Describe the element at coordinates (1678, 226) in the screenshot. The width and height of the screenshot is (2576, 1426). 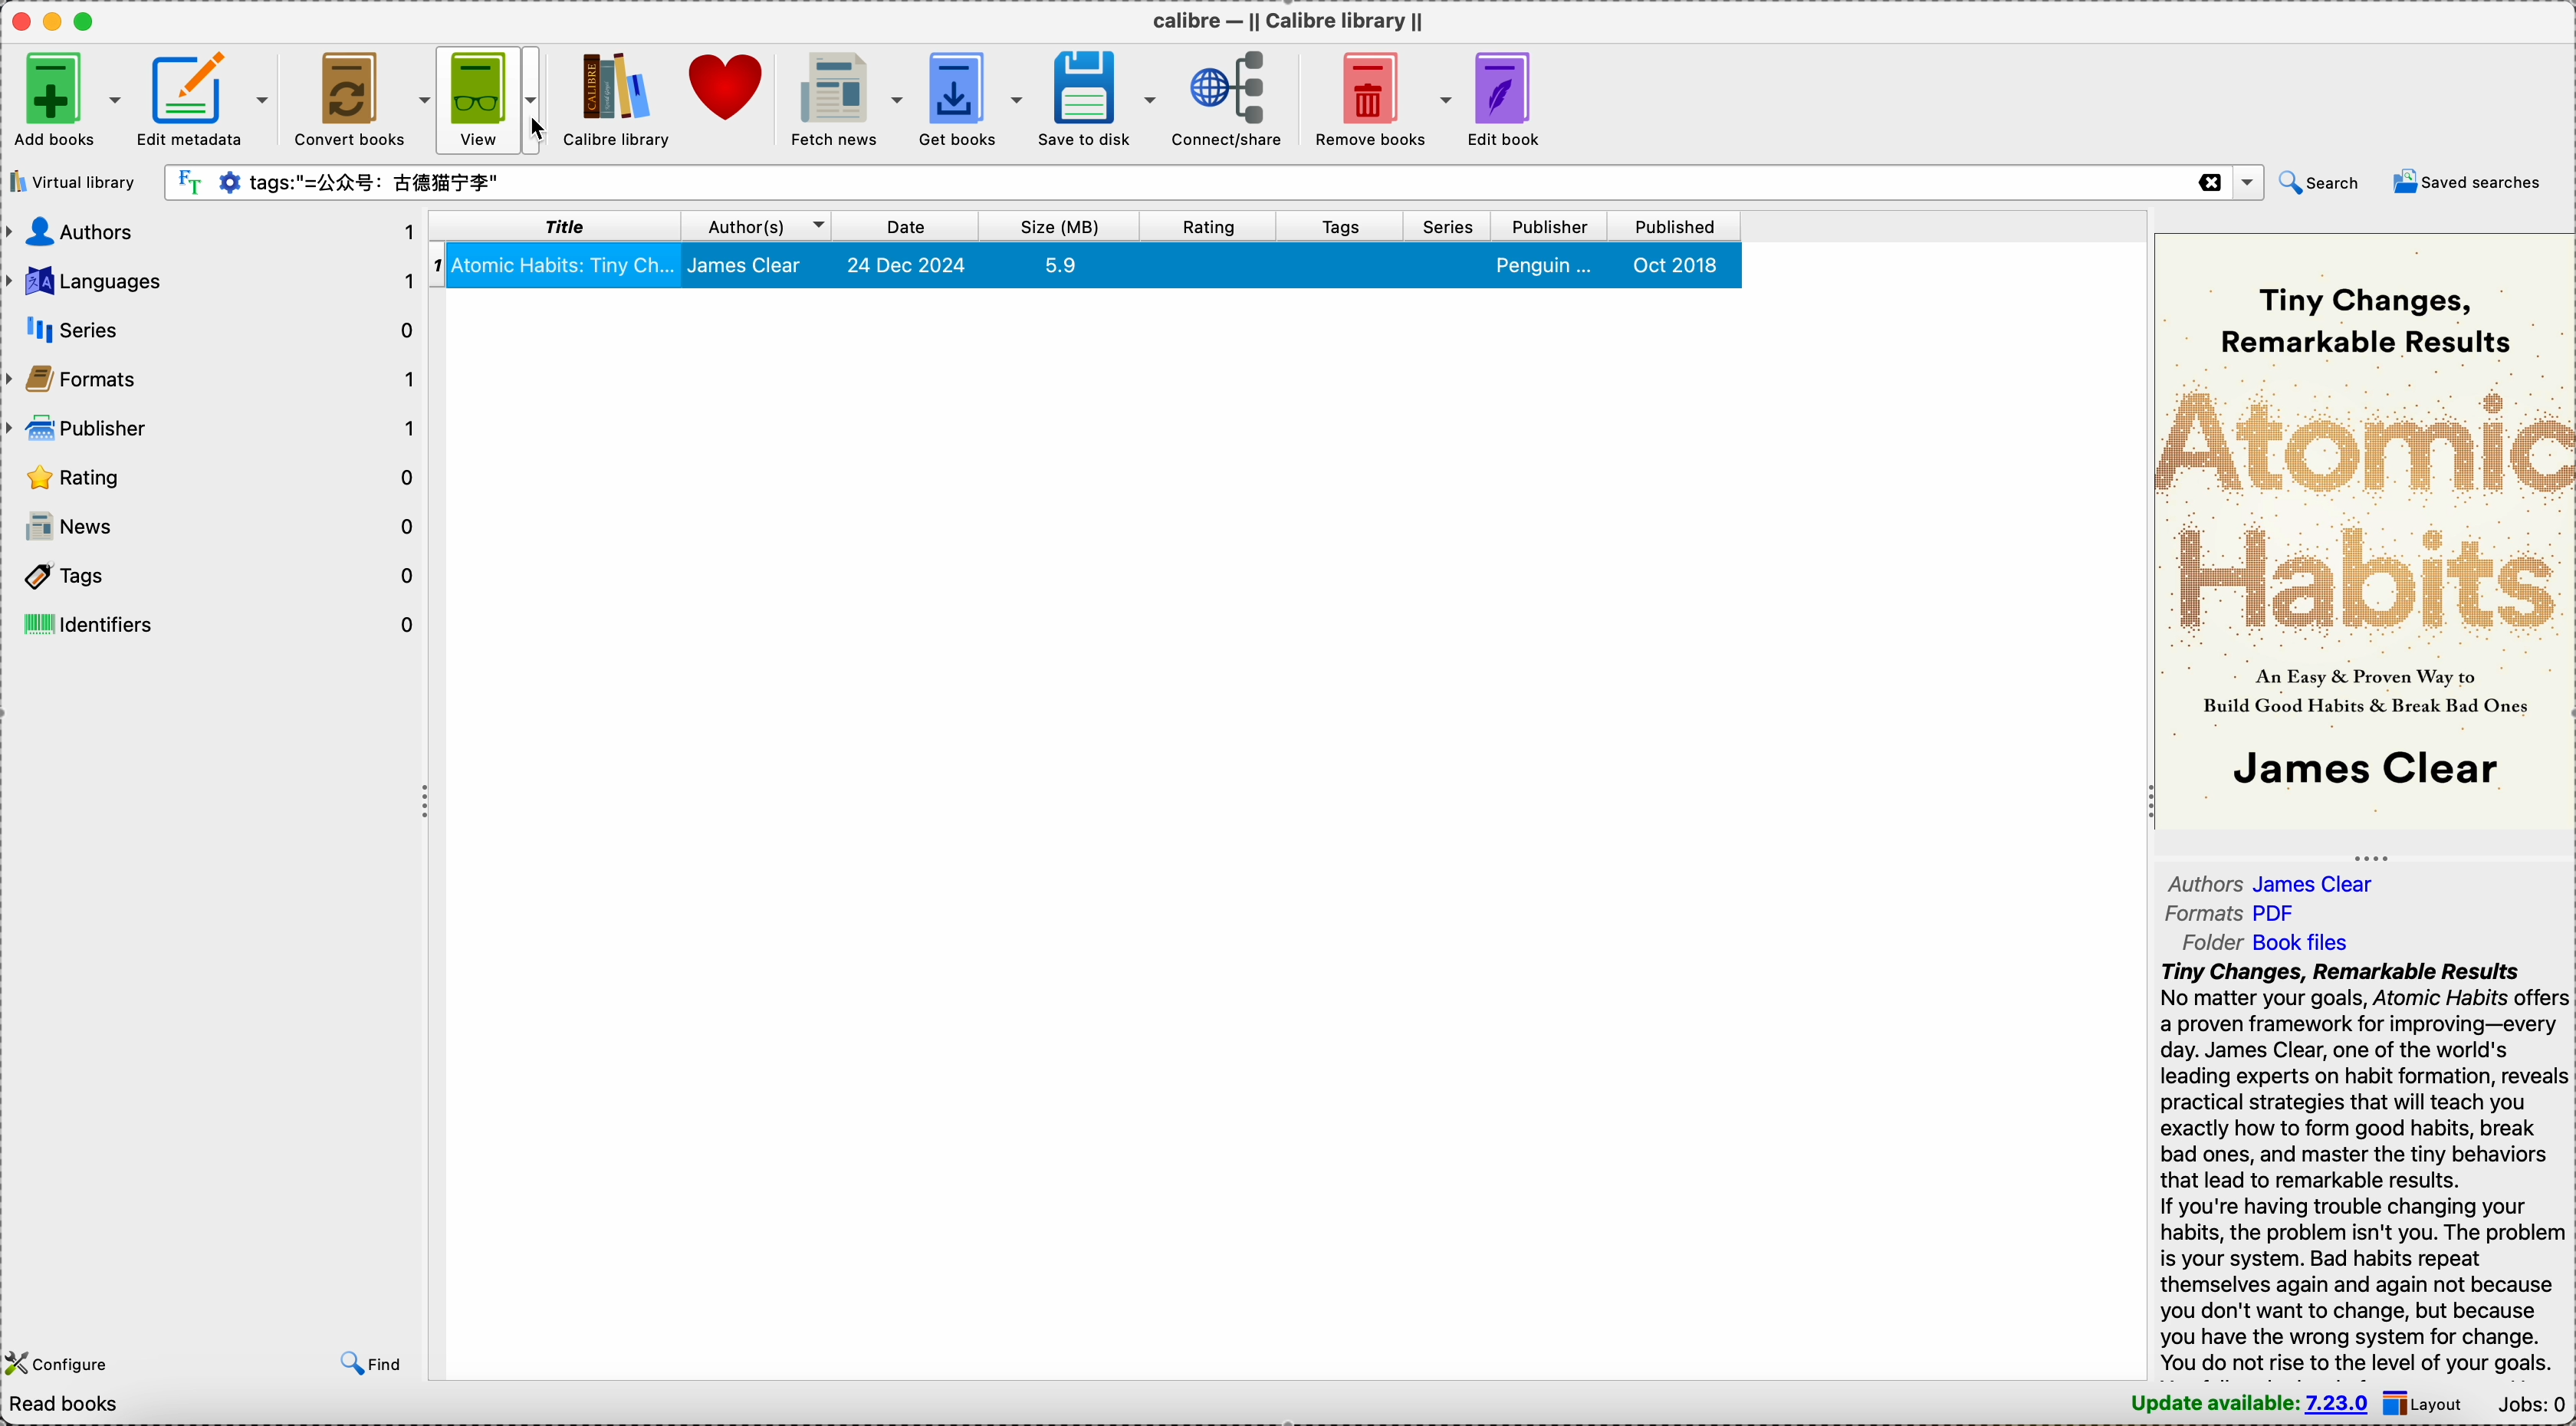
I see `published` at that location.